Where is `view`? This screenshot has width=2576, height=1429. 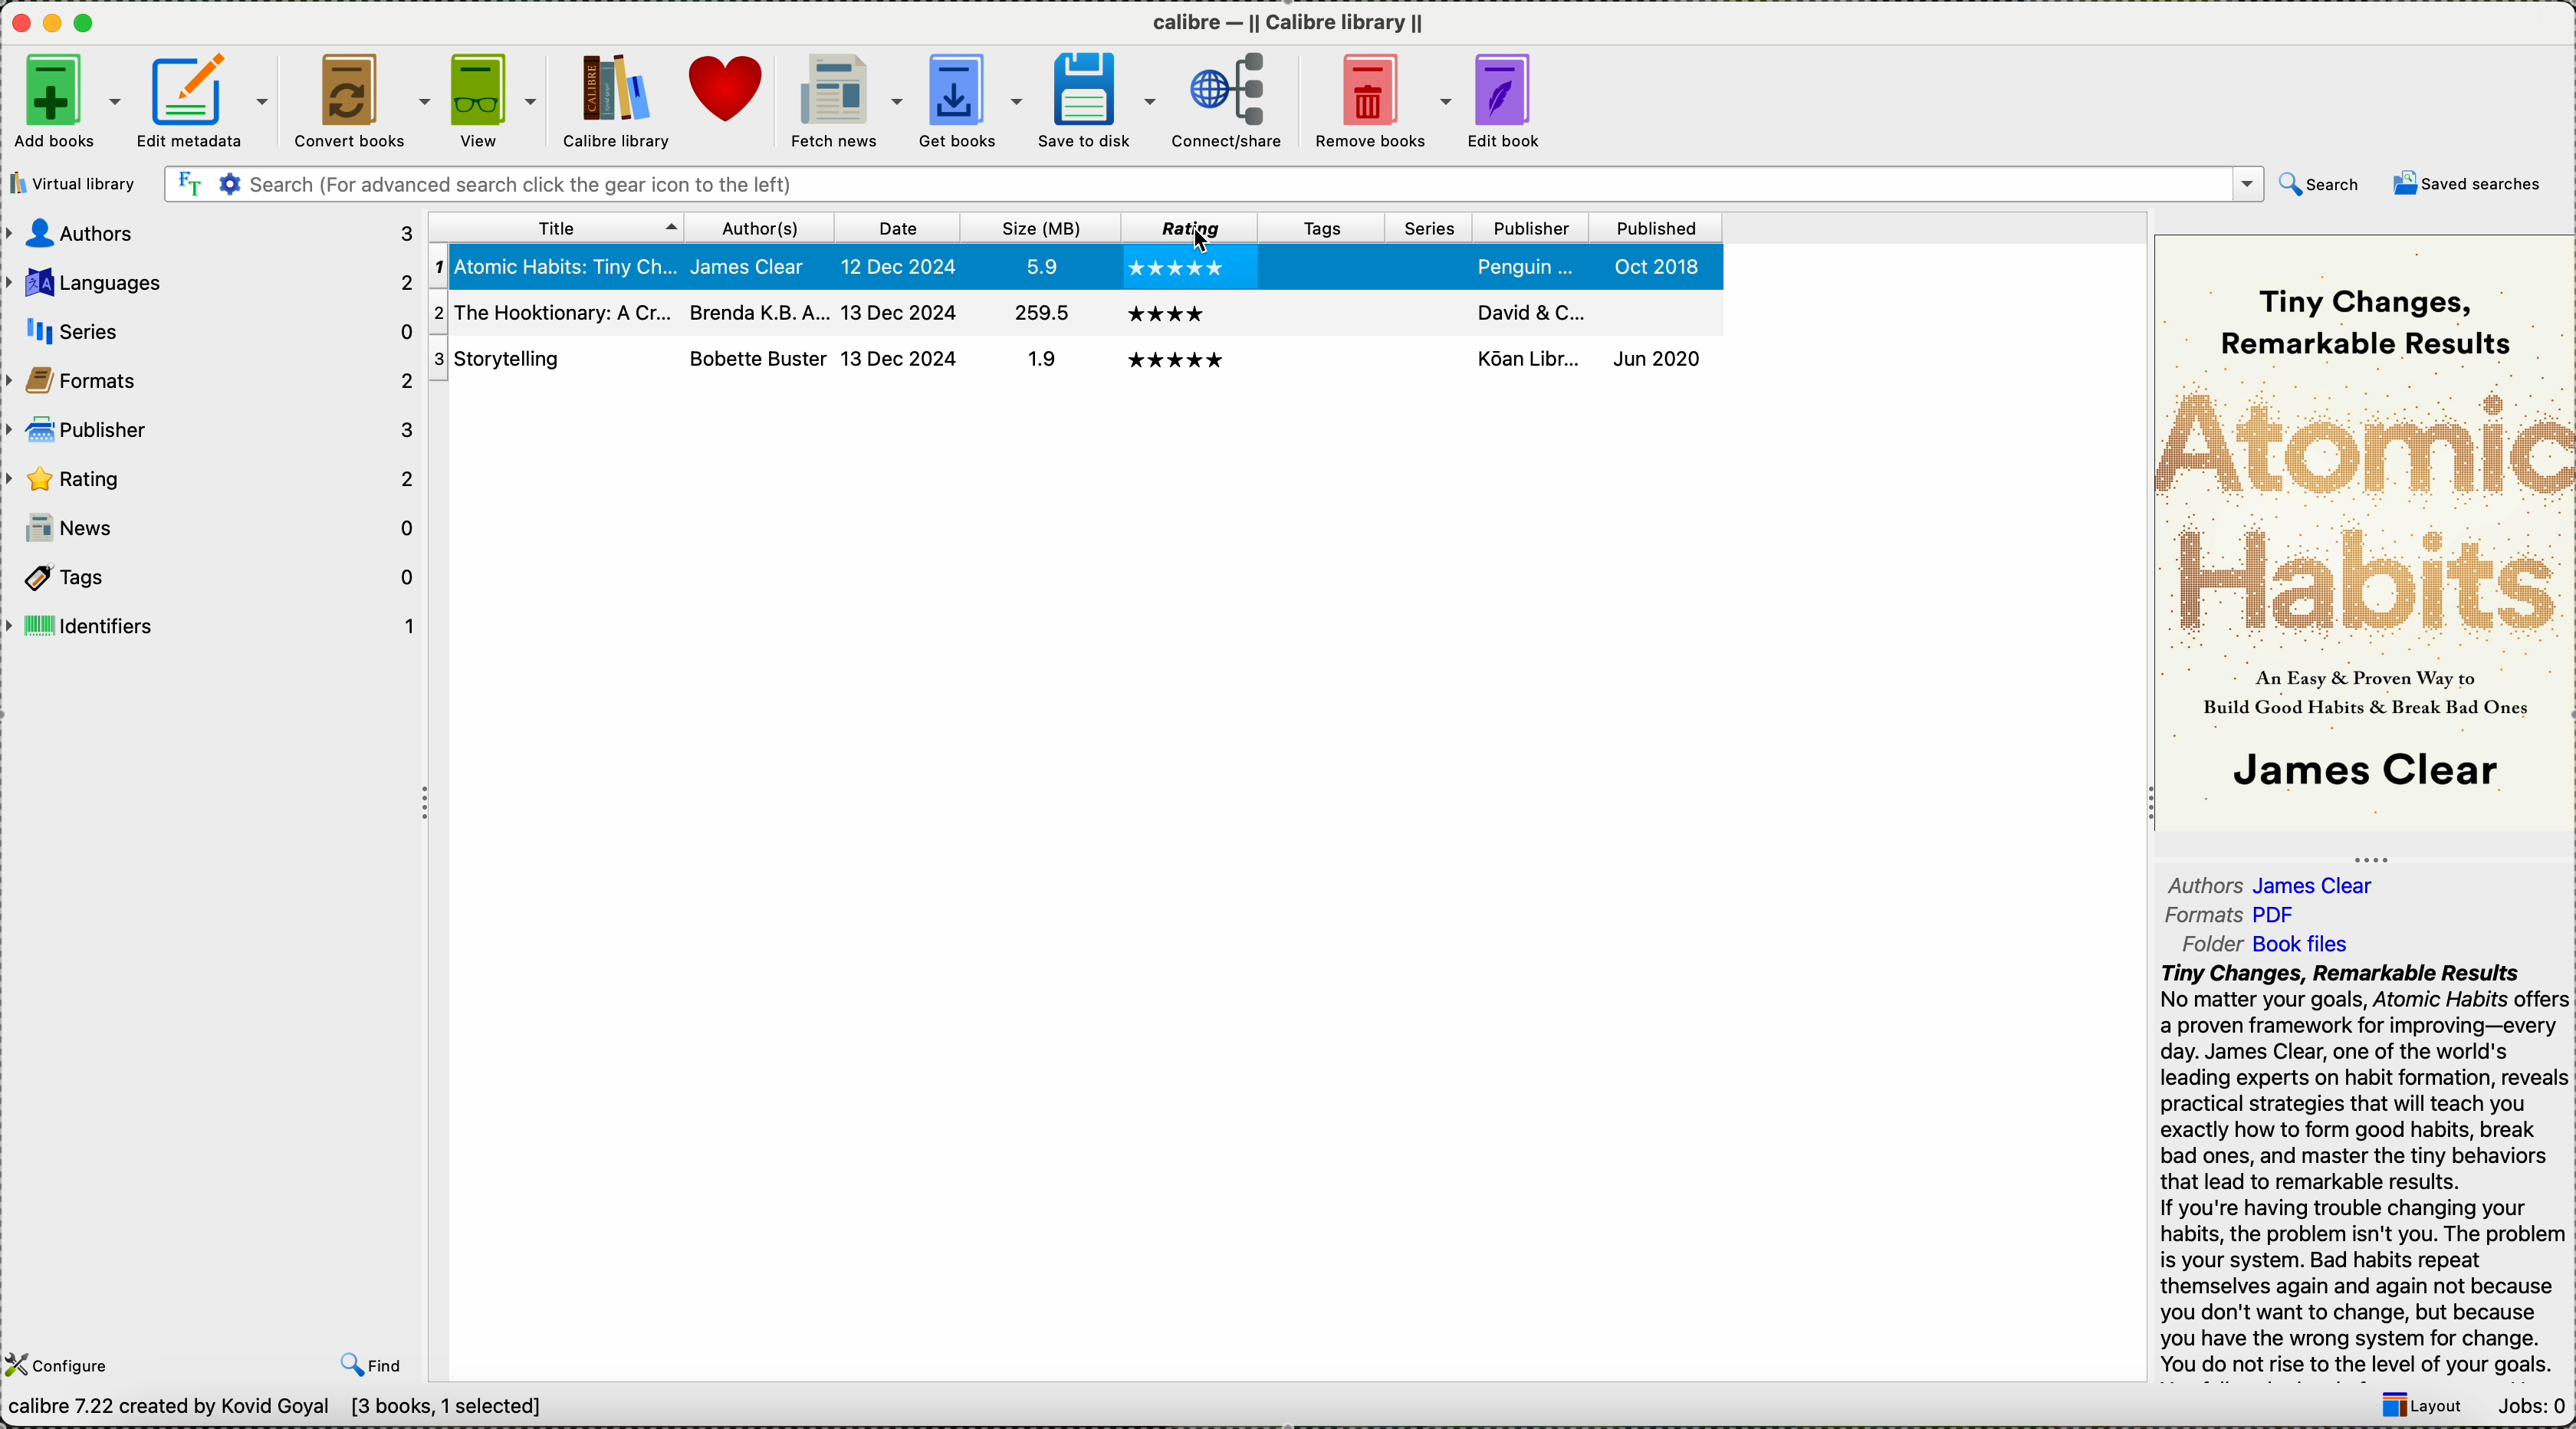 view is located at coordinates (496, 100).